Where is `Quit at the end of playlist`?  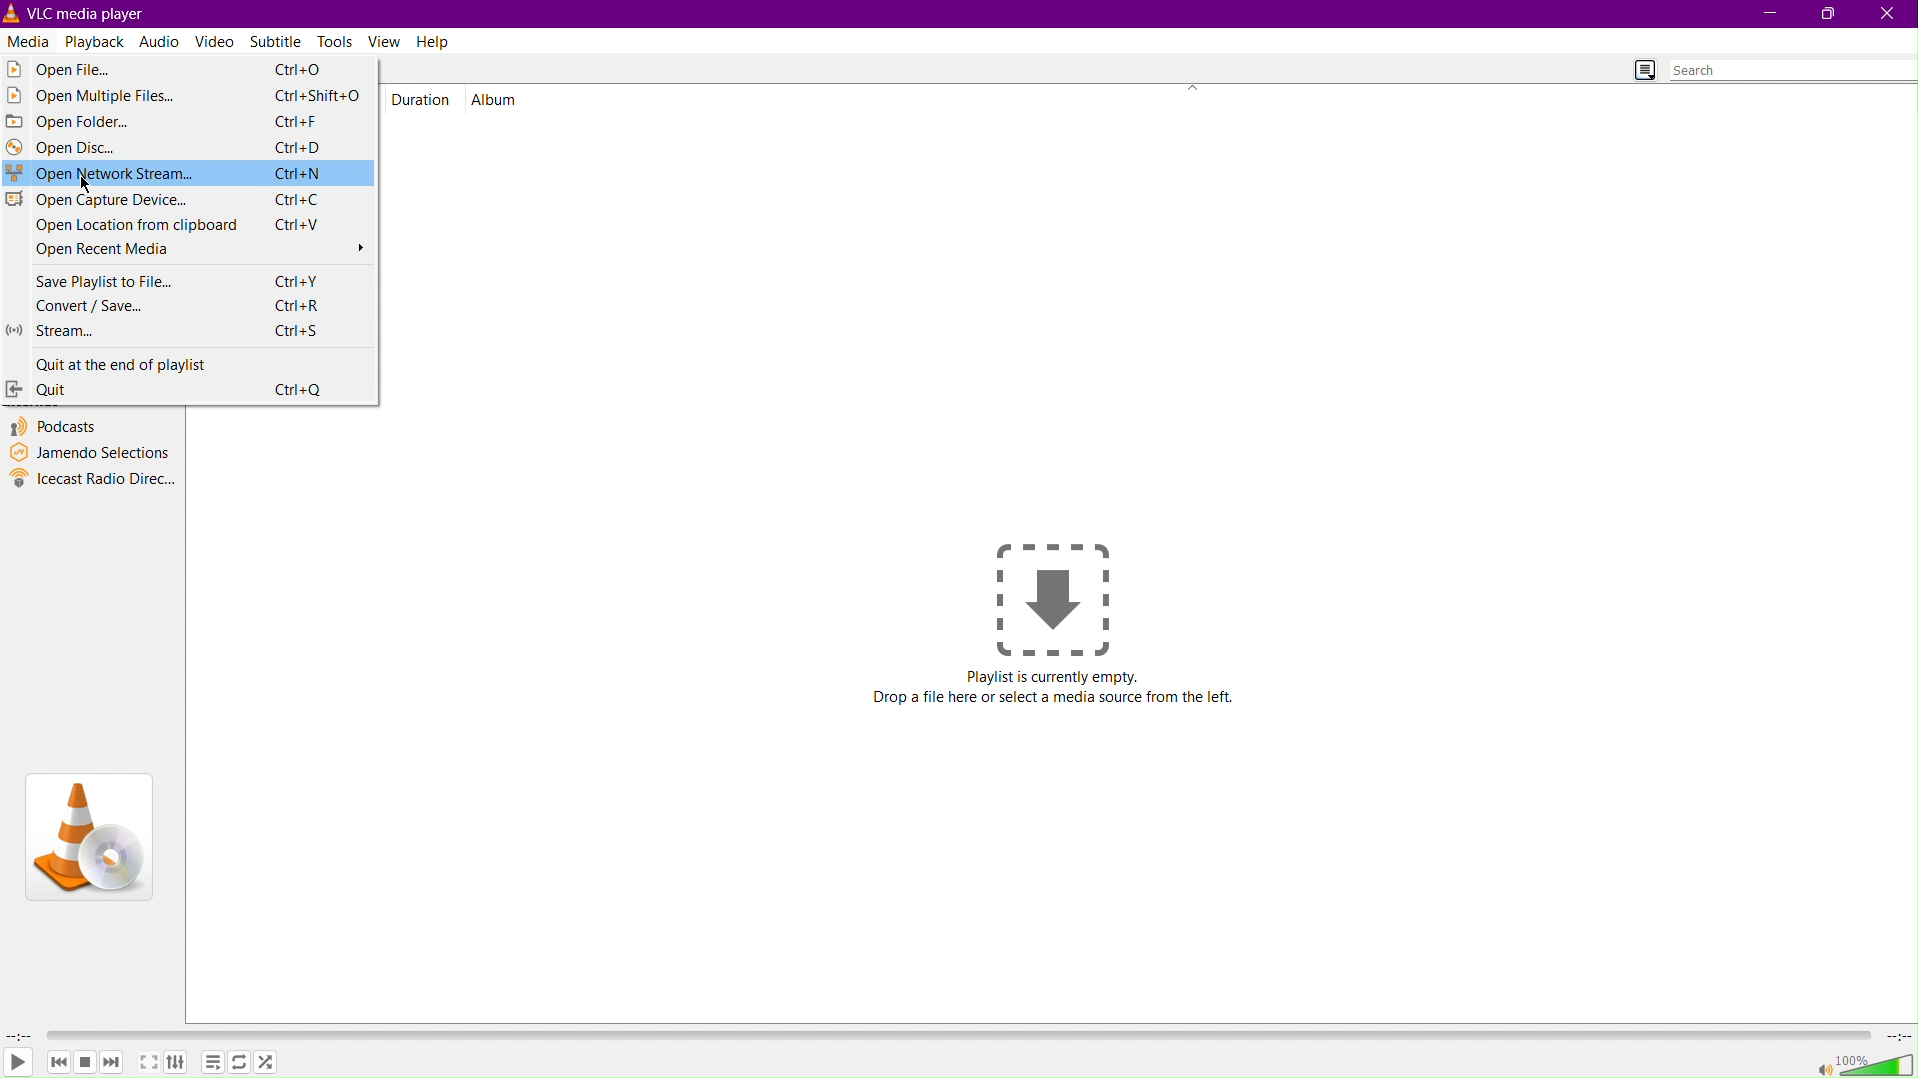 Quit at the end of playlist is located at coordinates (108, 363).